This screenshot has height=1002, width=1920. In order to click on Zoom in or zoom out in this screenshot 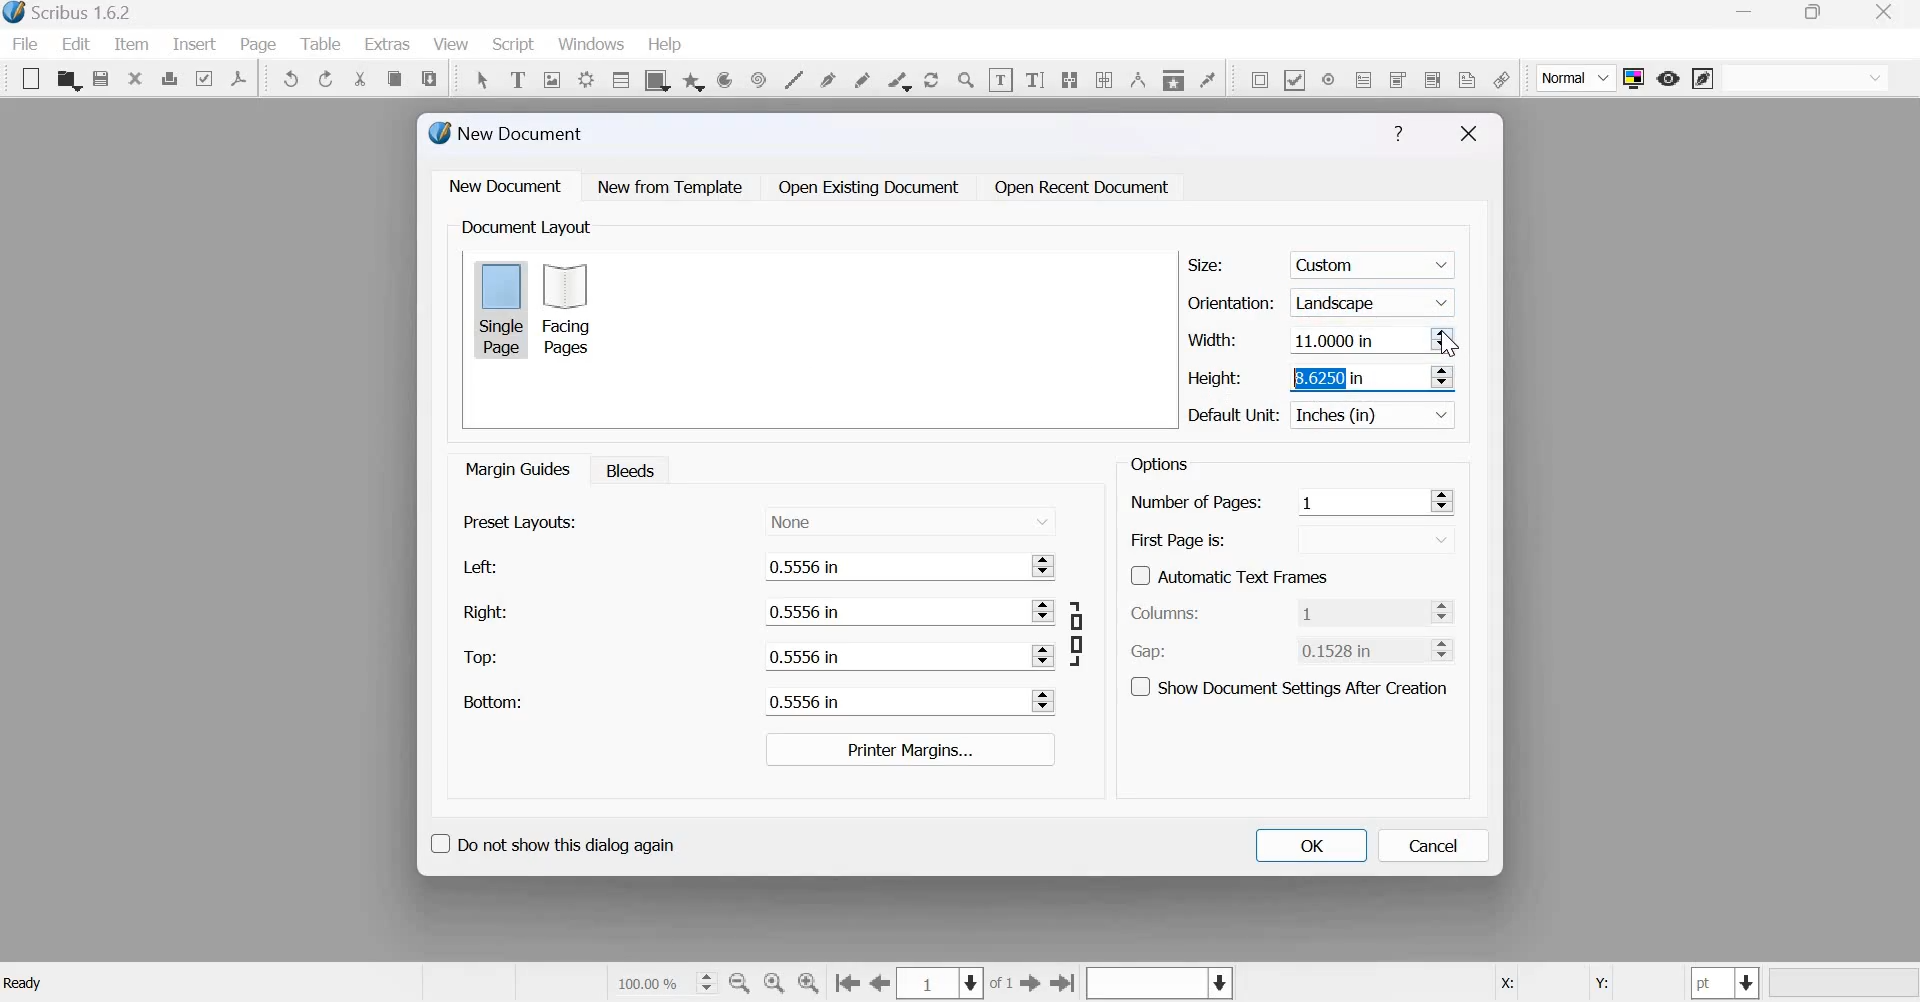, I will do `click(966, 79)`.